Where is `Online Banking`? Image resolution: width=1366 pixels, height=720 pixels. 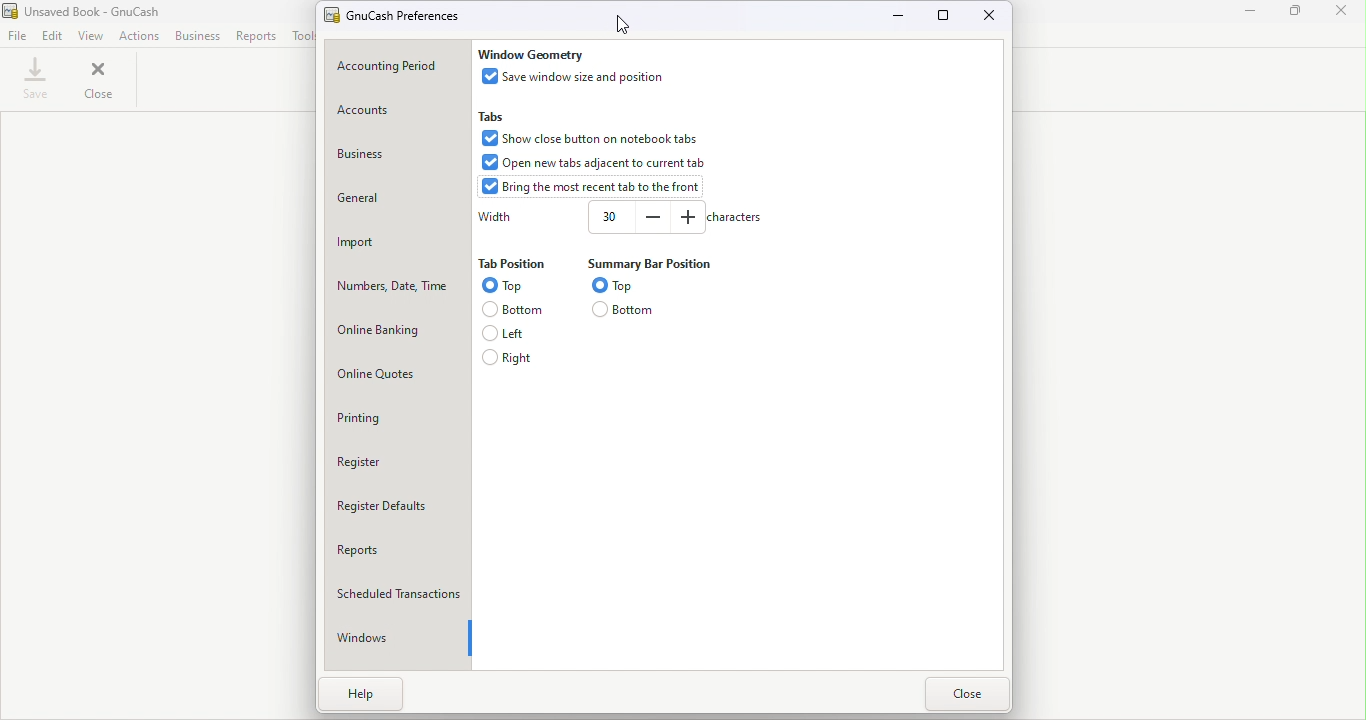
Online Banking is located at coordinates (399, 330).